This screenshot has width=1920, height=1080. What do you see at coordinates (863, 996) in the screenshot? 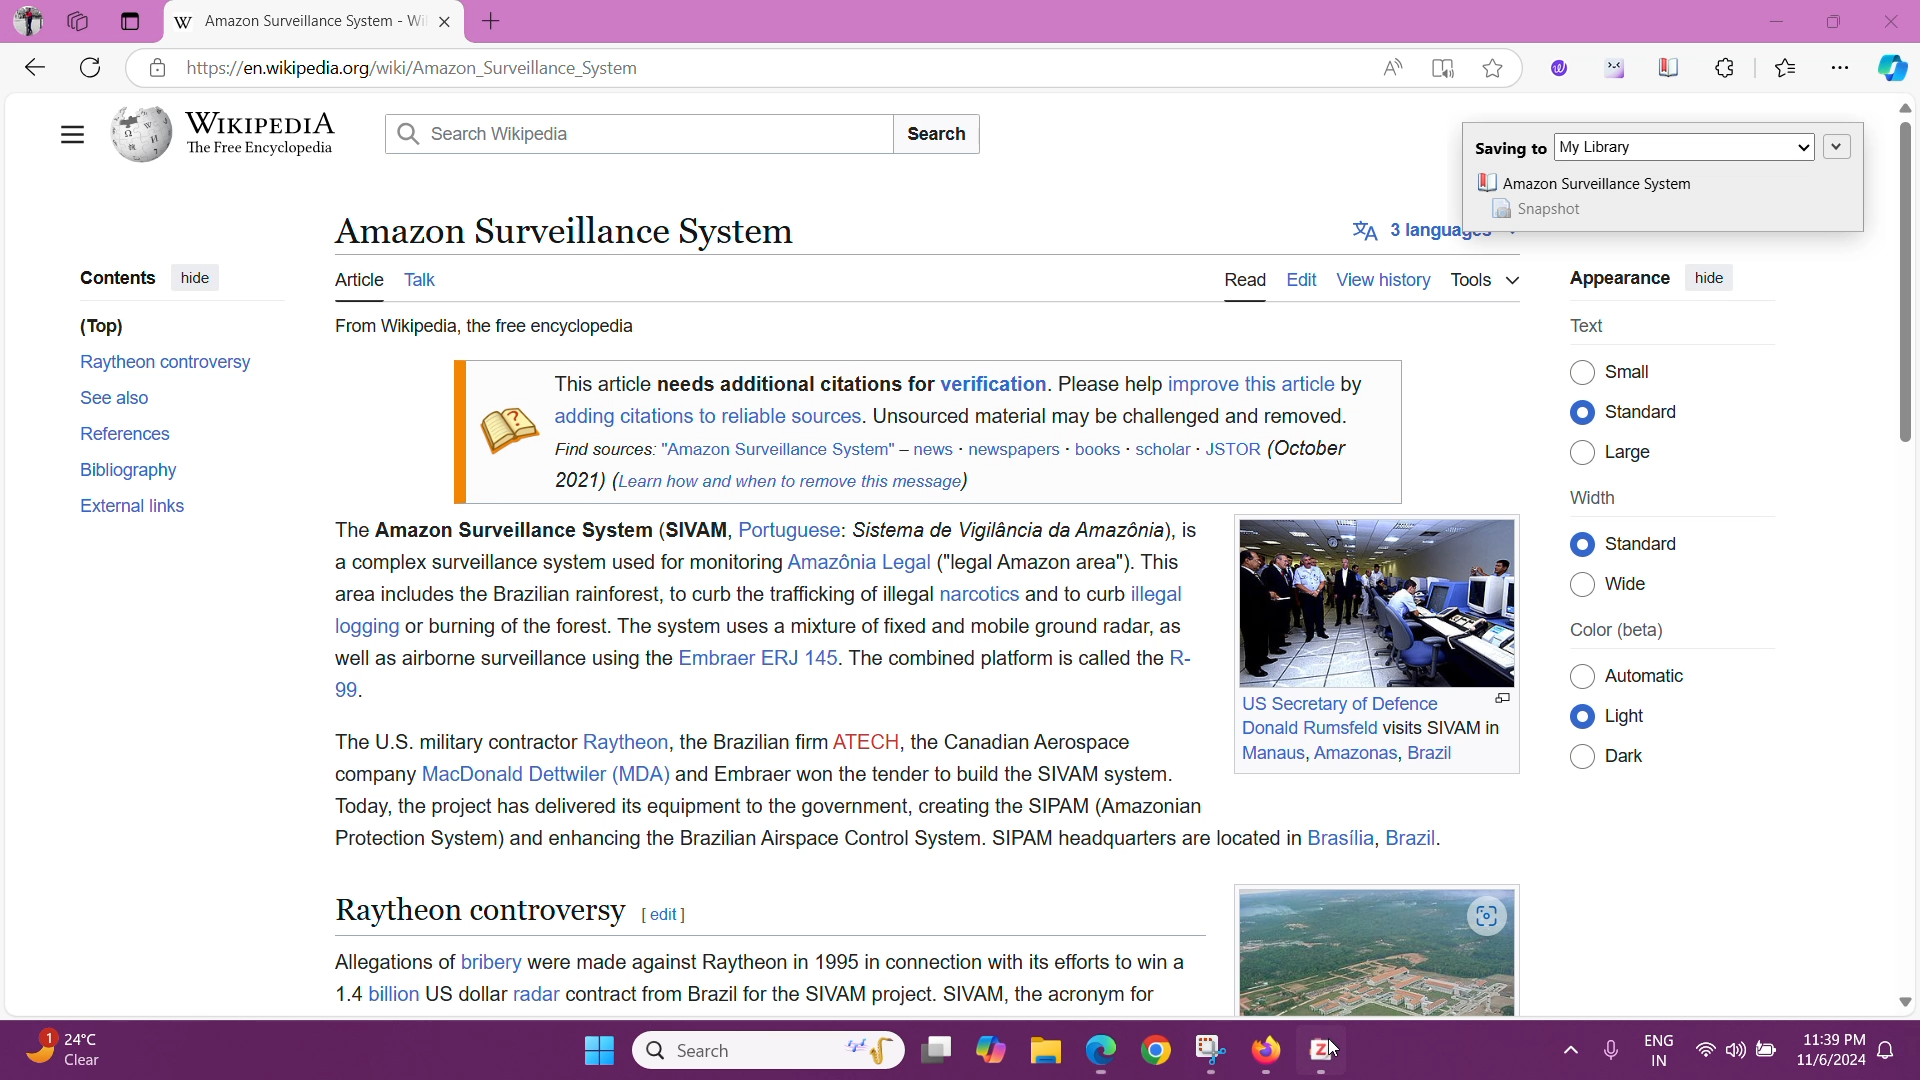
I see `contract from Brazil for the SIVAM project. SIVAM, the acronym for` at bounding box center [863, 996].